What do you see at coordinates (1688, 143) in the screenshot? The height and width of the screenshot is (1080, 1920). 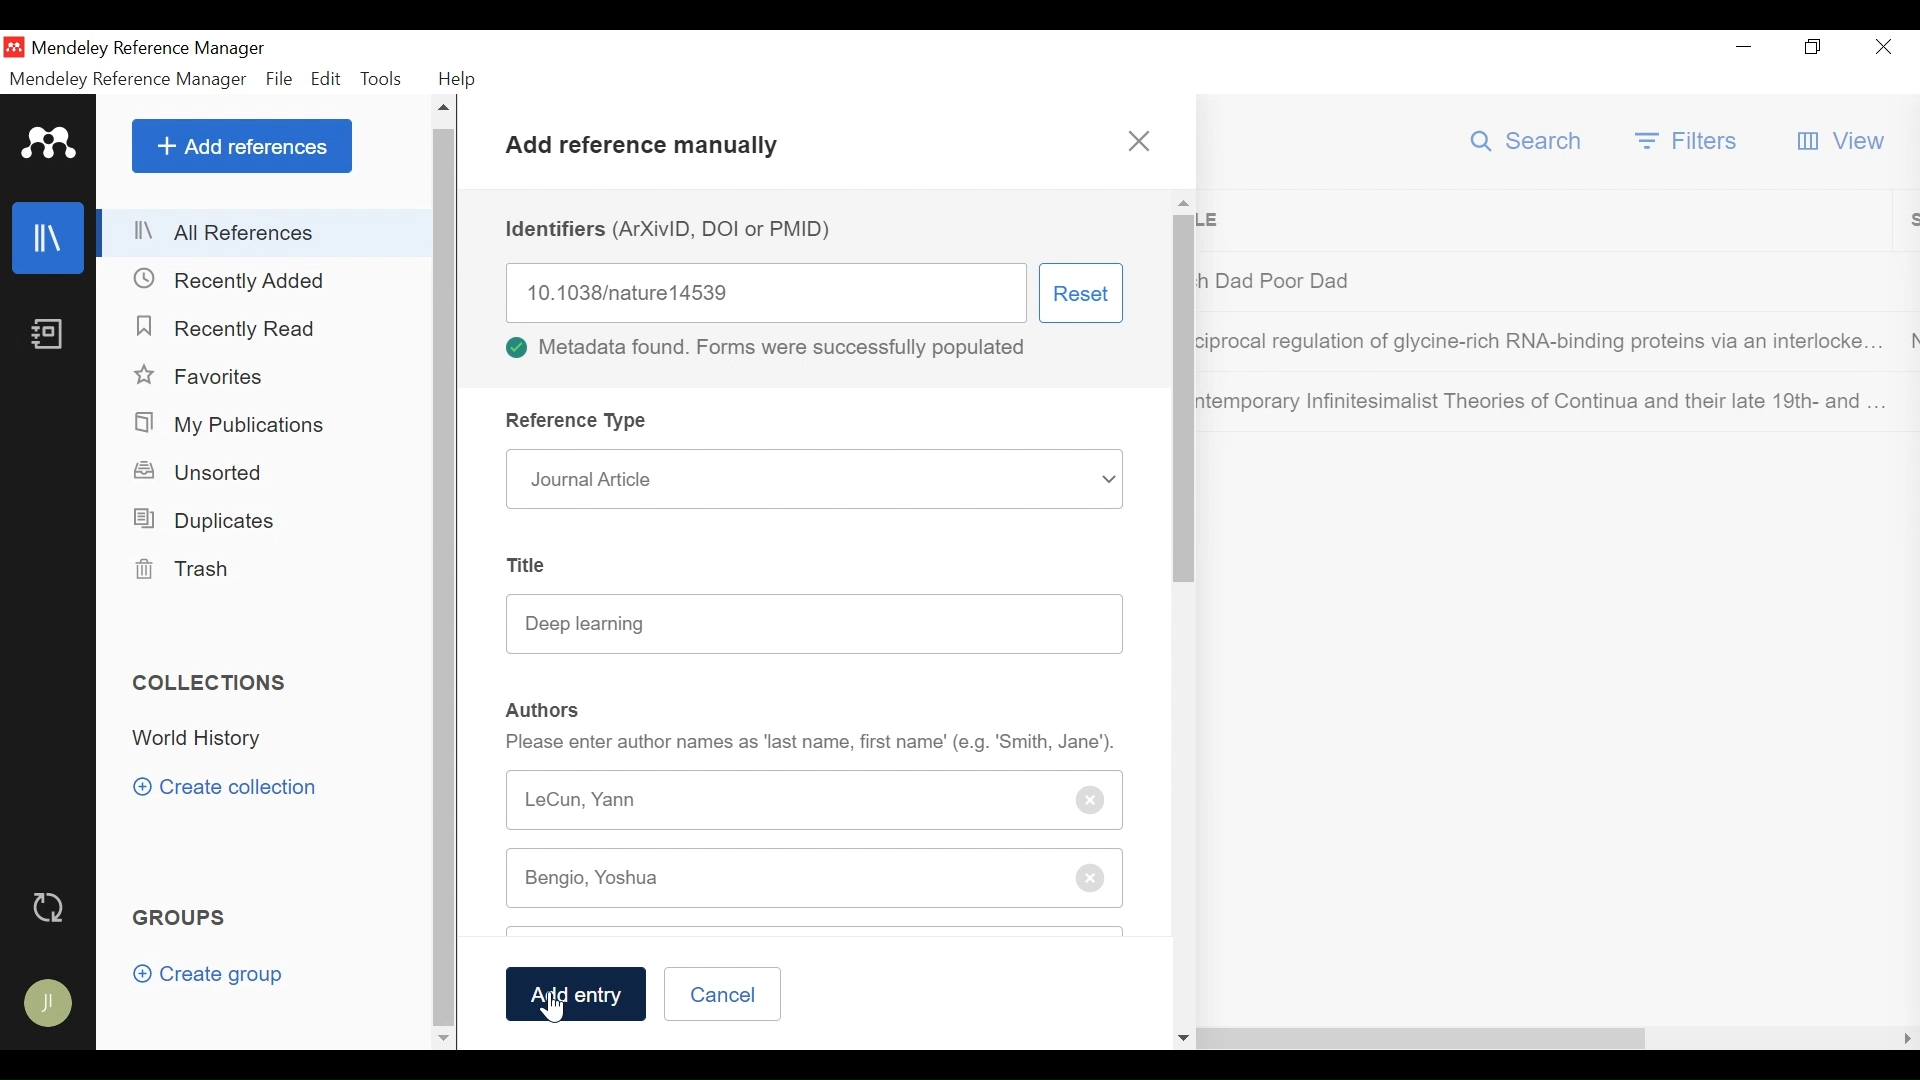 I see `Filter` at bounding box center [1688, 143].